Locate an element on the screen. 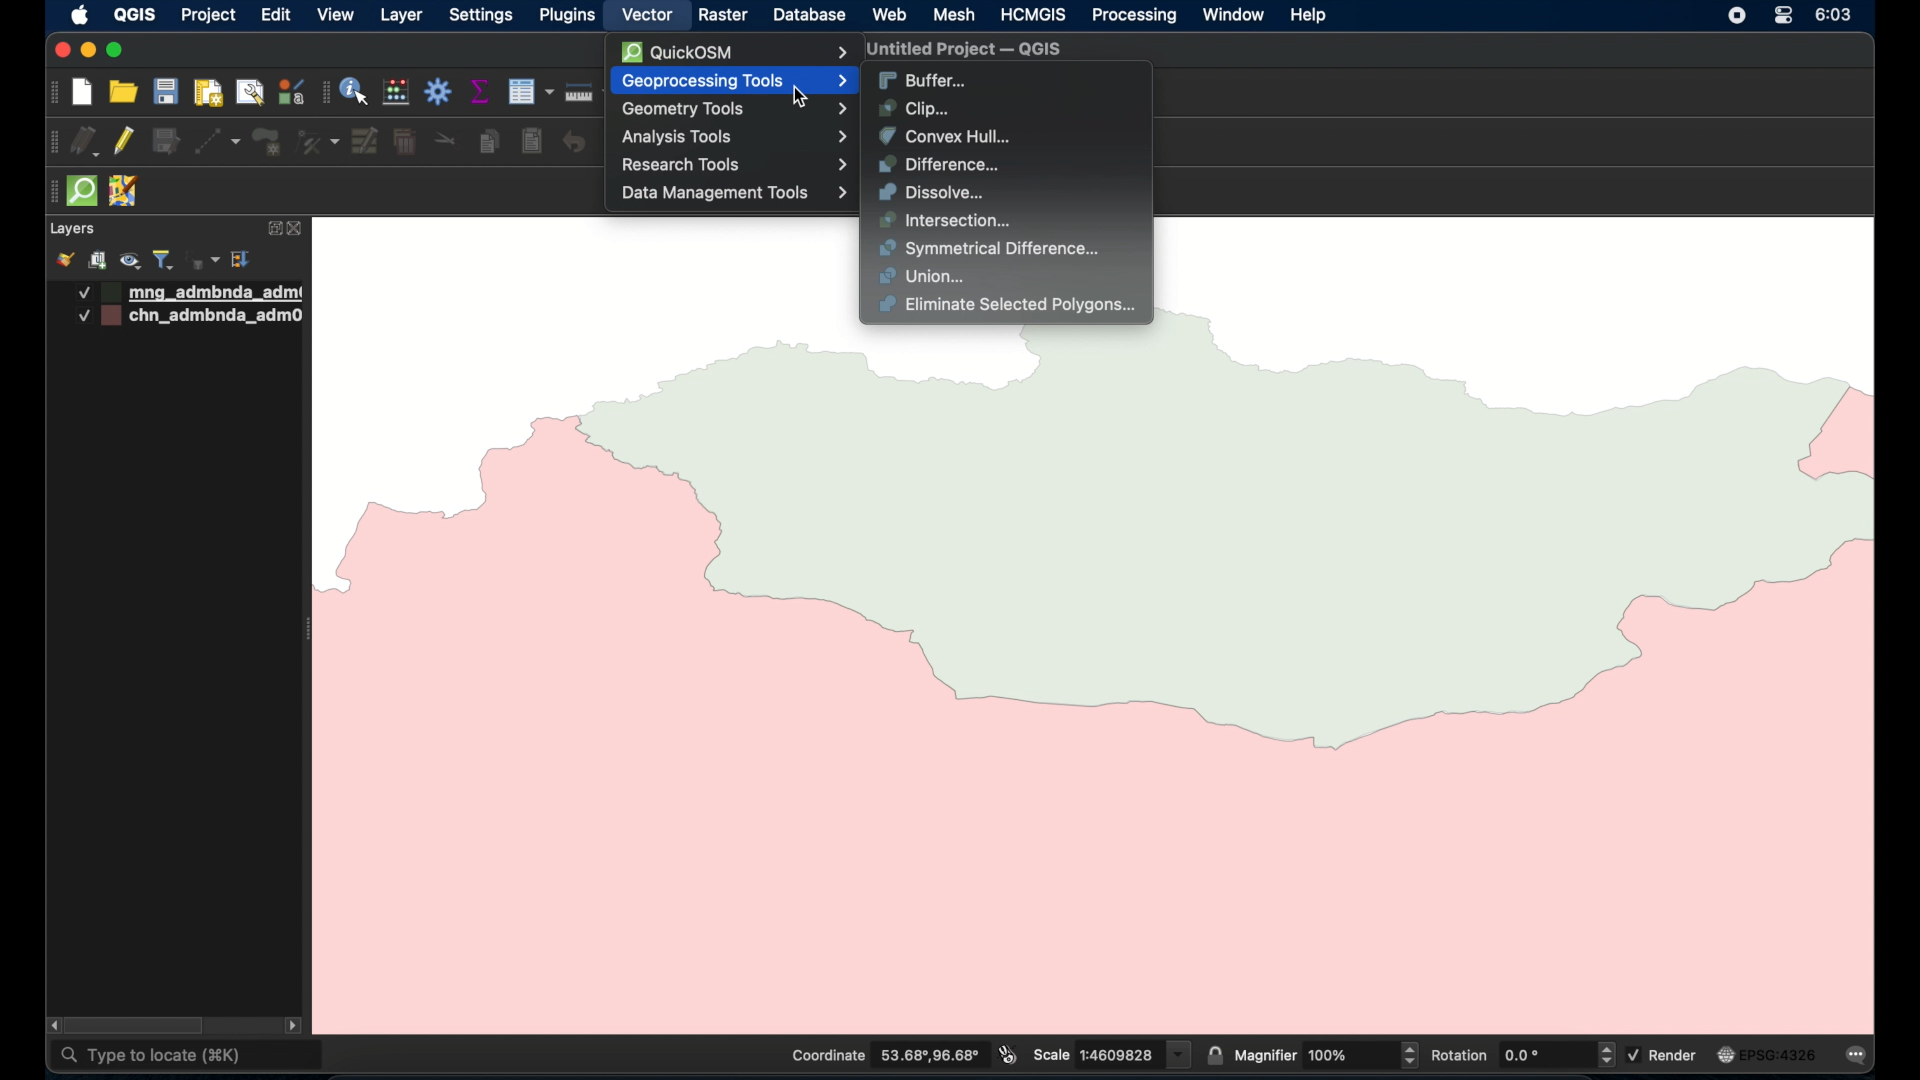 The width and height of the screenshot is (1920, 1080). union is located at coordinates (924, 277).